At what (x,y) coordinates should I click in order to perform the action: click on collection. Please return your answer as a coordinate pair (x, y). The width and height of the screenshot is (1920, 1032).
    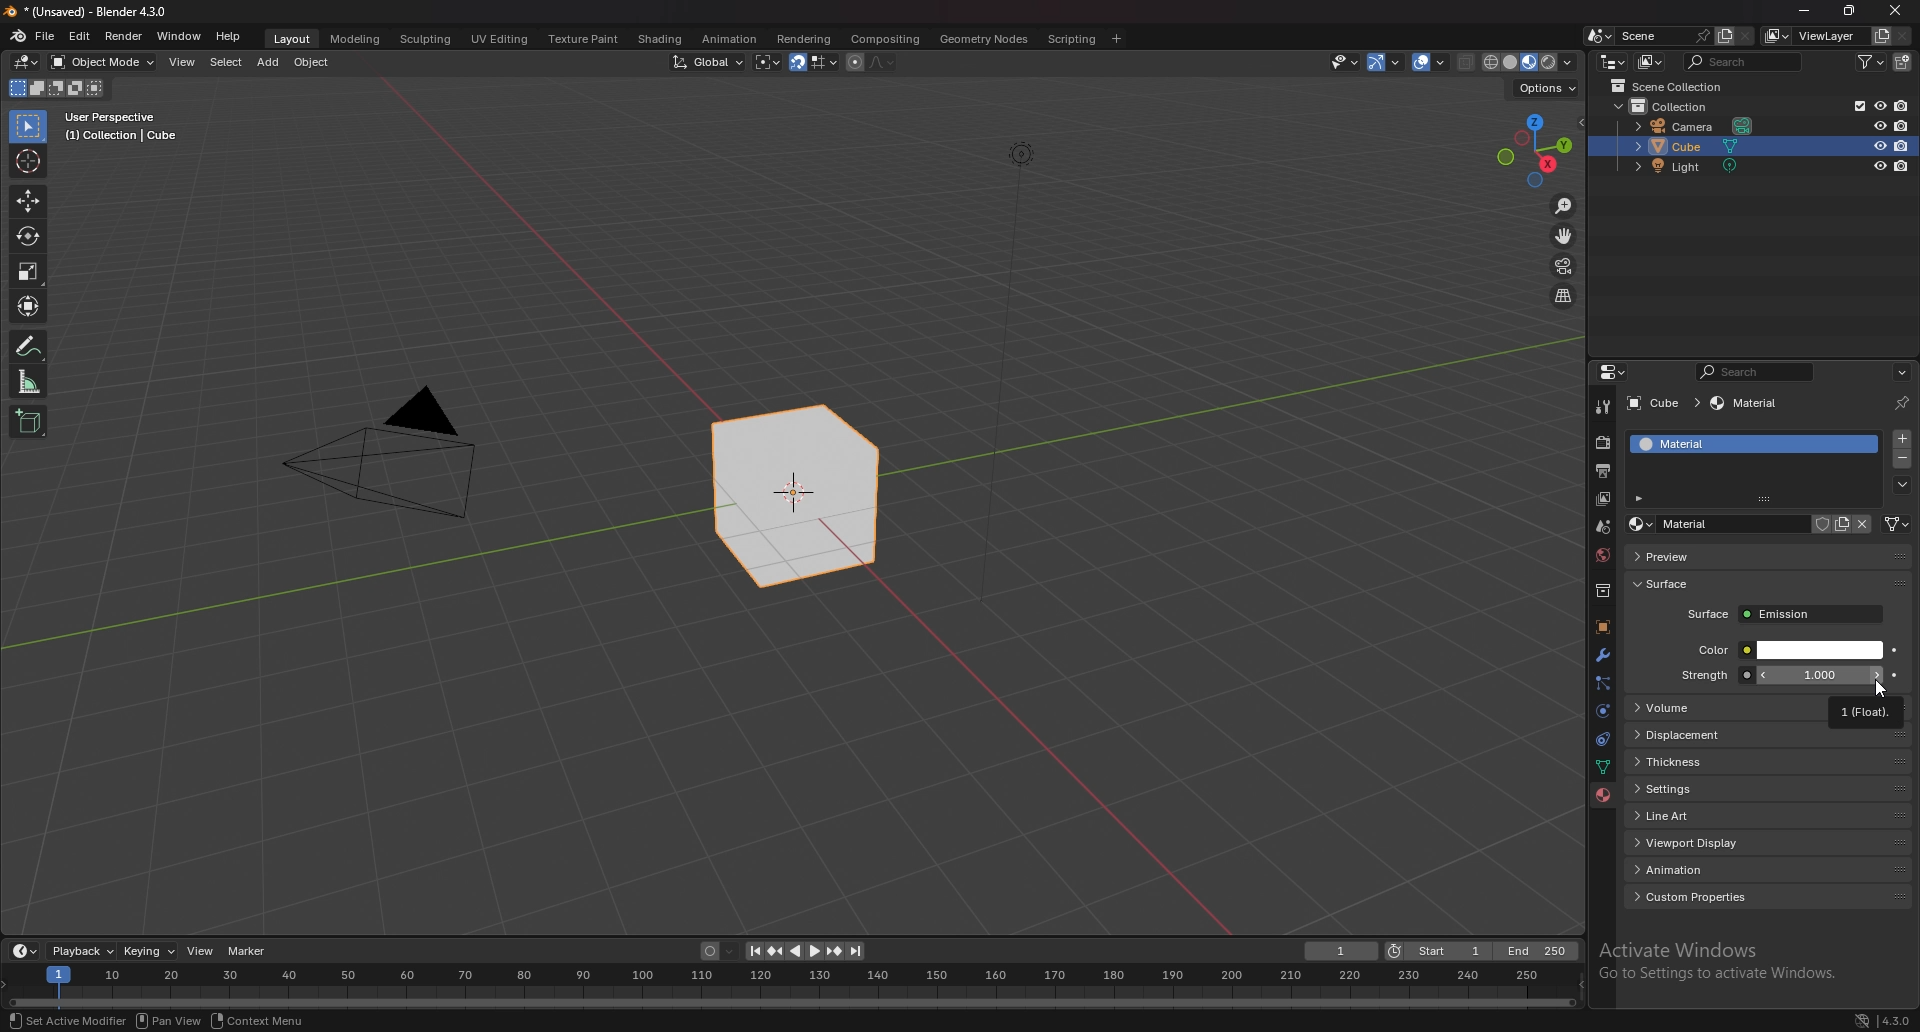
    Looking at the image, I should click on (1603, 591).